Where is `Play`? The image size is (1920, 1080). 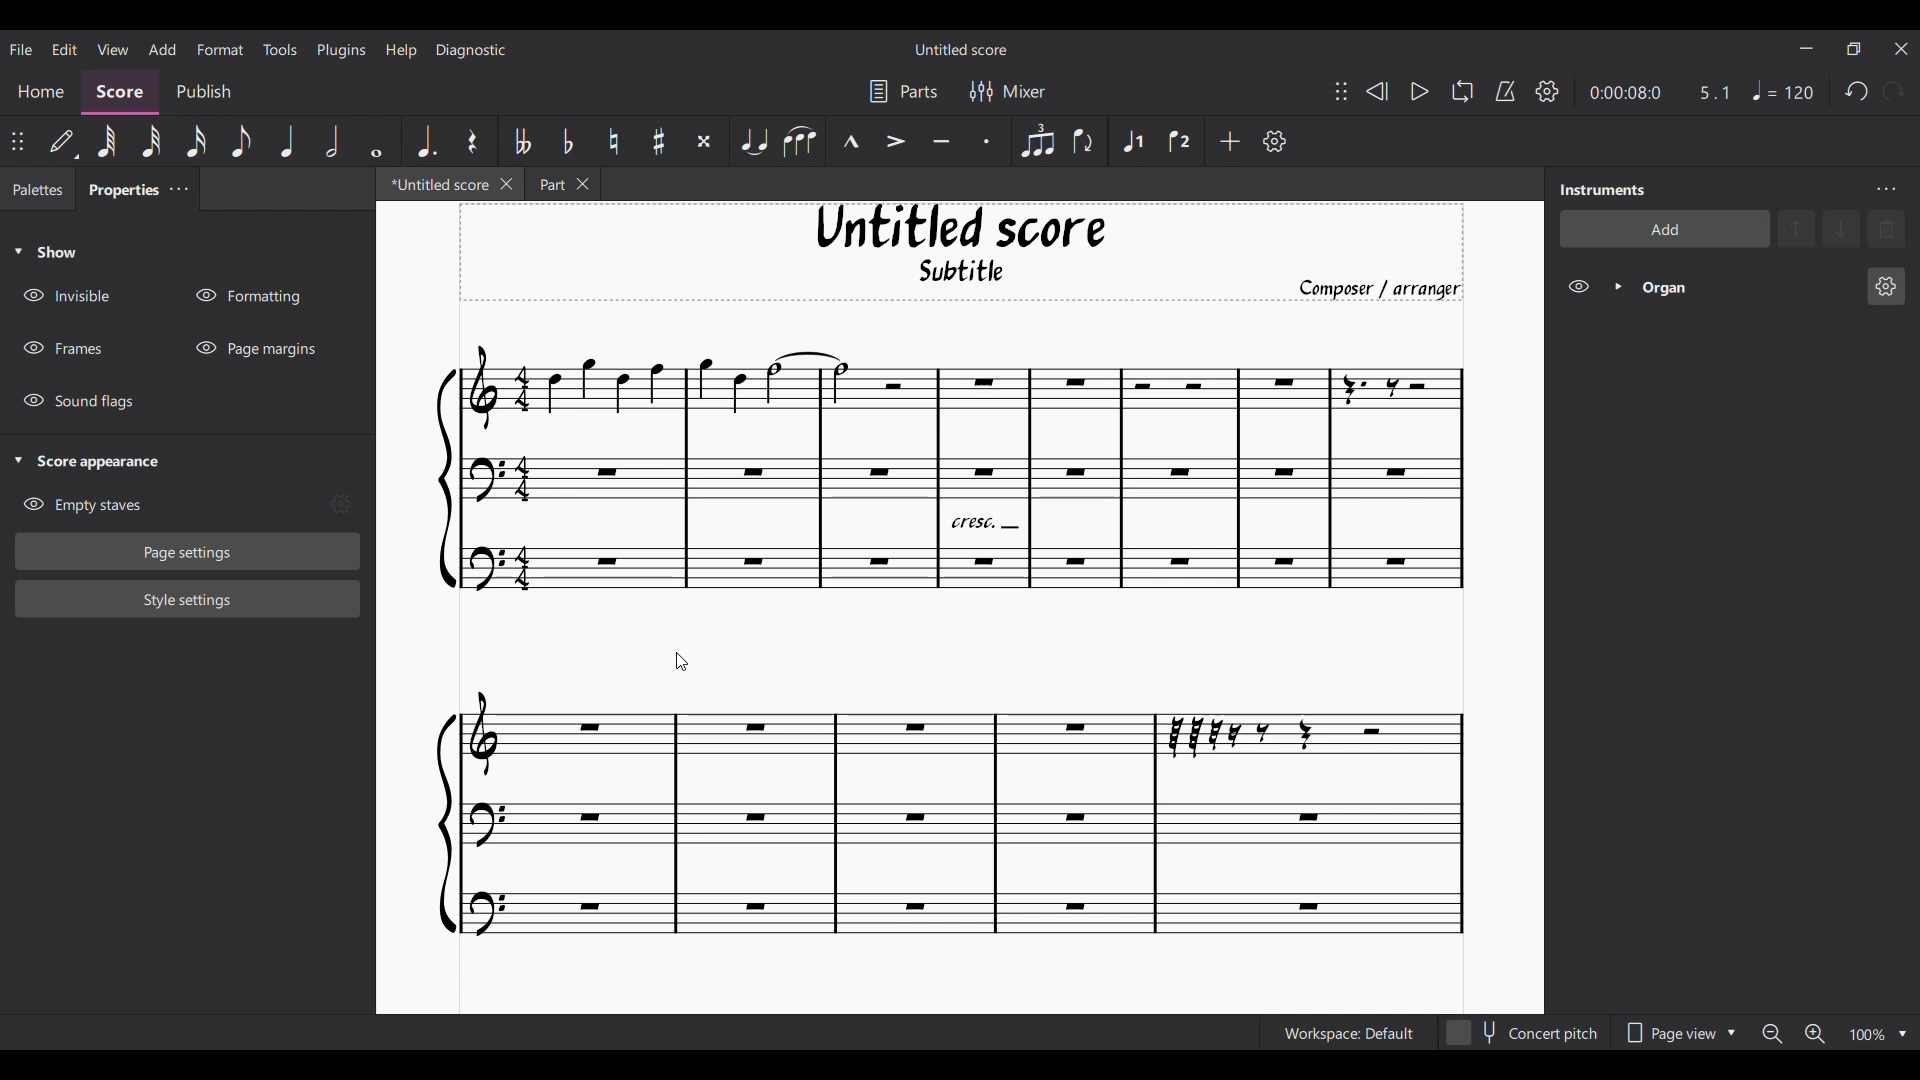
Play is located at coordinates (1419, 92).